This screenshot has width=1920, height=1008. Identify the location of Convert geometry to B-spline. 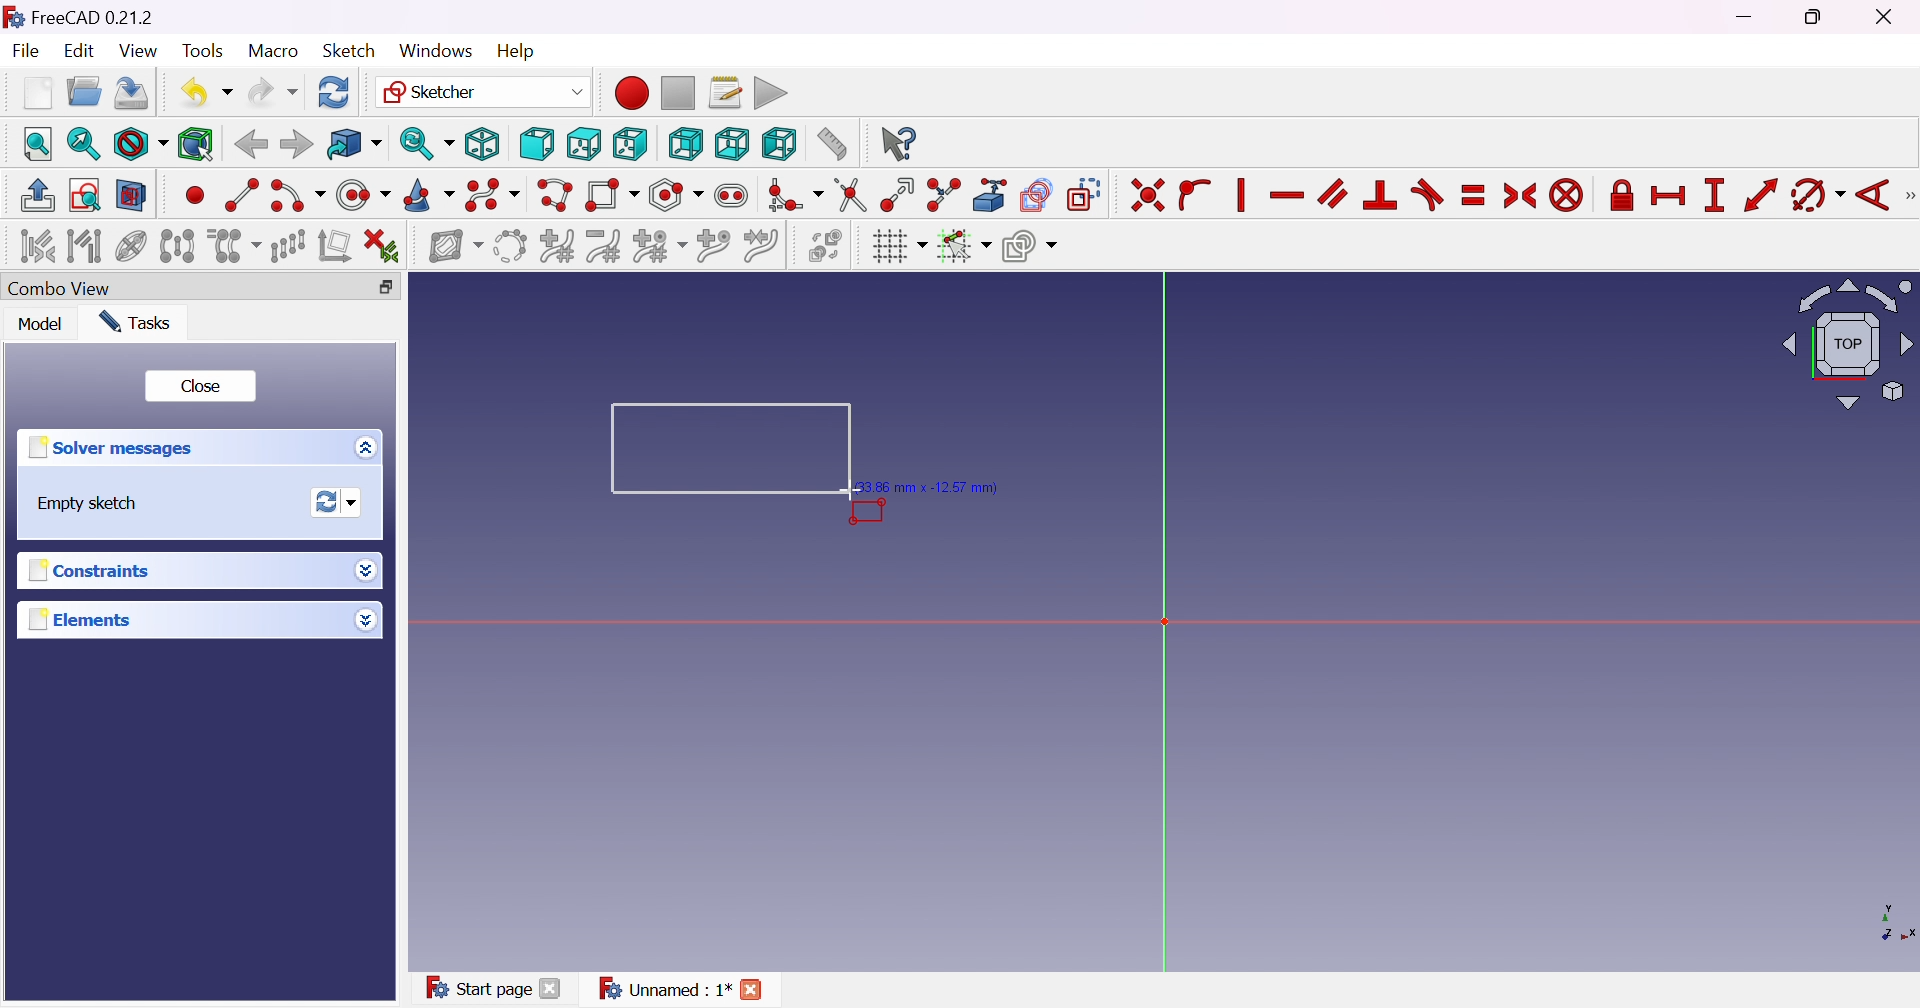
(508, 247).